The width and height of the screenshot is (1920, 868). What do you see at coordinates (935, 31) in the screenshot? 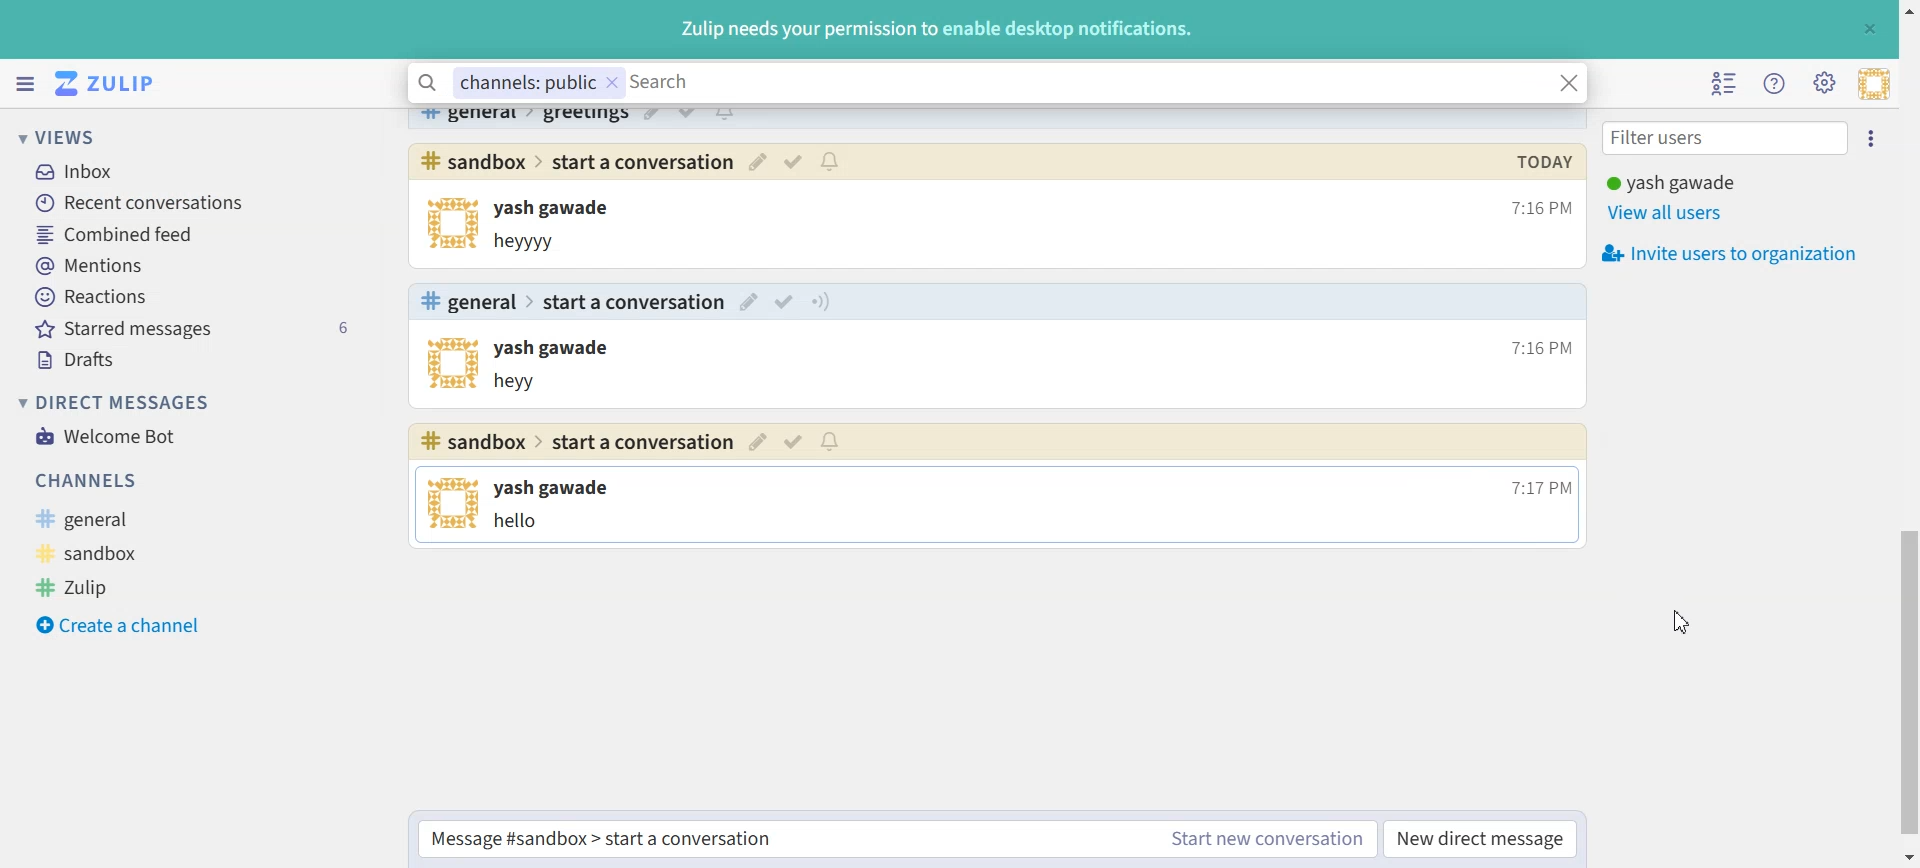
I see `Zulip needs your permission to enable desktop notifications.` at bounding box center [935, 31].